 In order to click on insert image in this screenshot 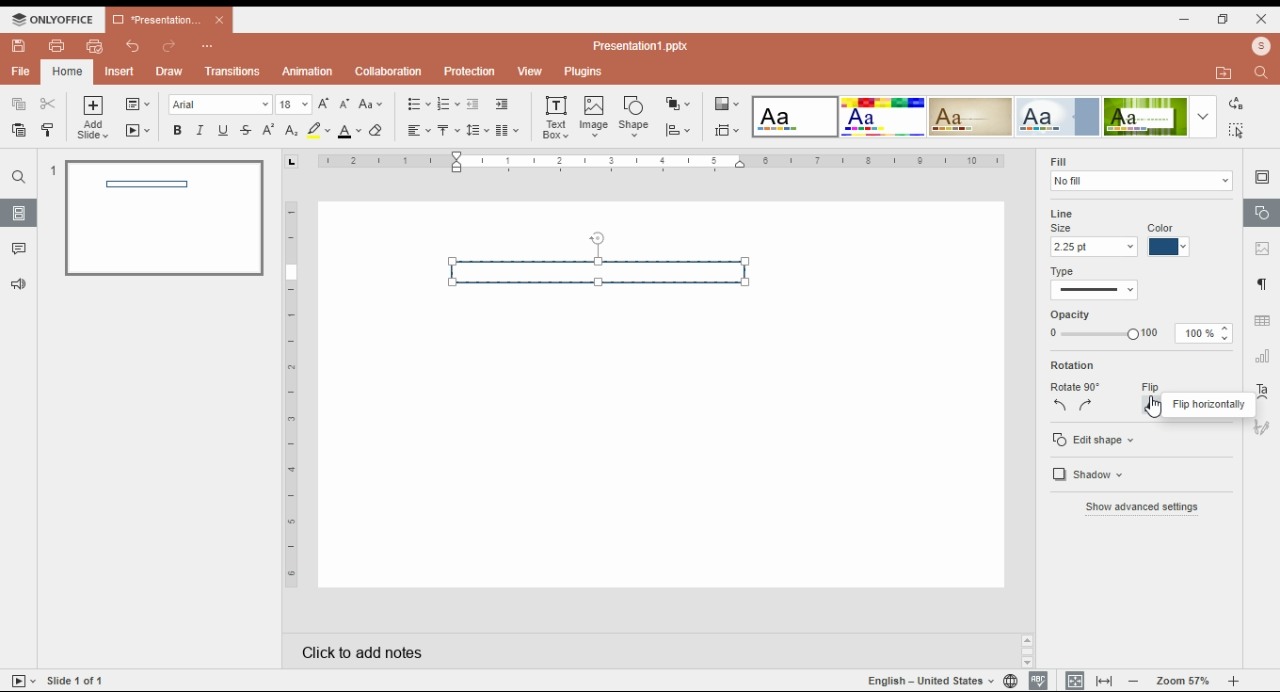, I will do `click(595, 118)`.